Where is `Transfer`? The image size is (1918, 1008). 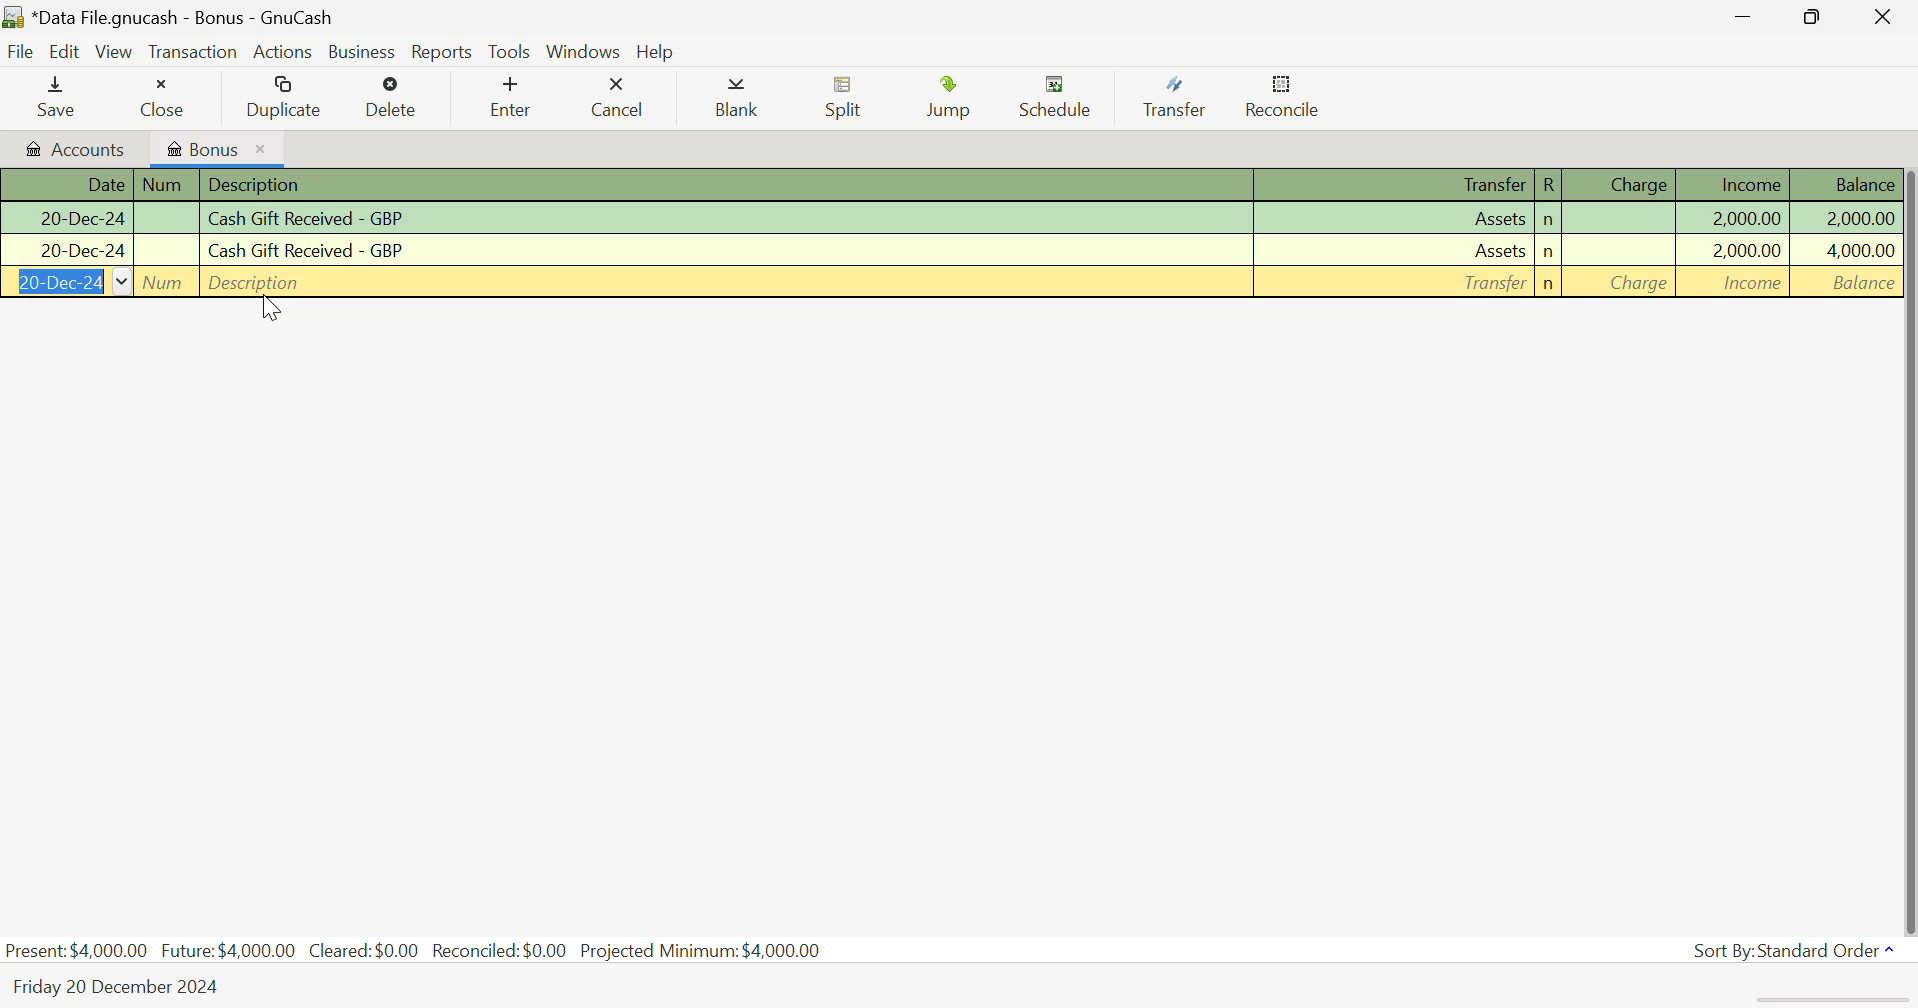
Transfer is located at coordinates (1395, 281).